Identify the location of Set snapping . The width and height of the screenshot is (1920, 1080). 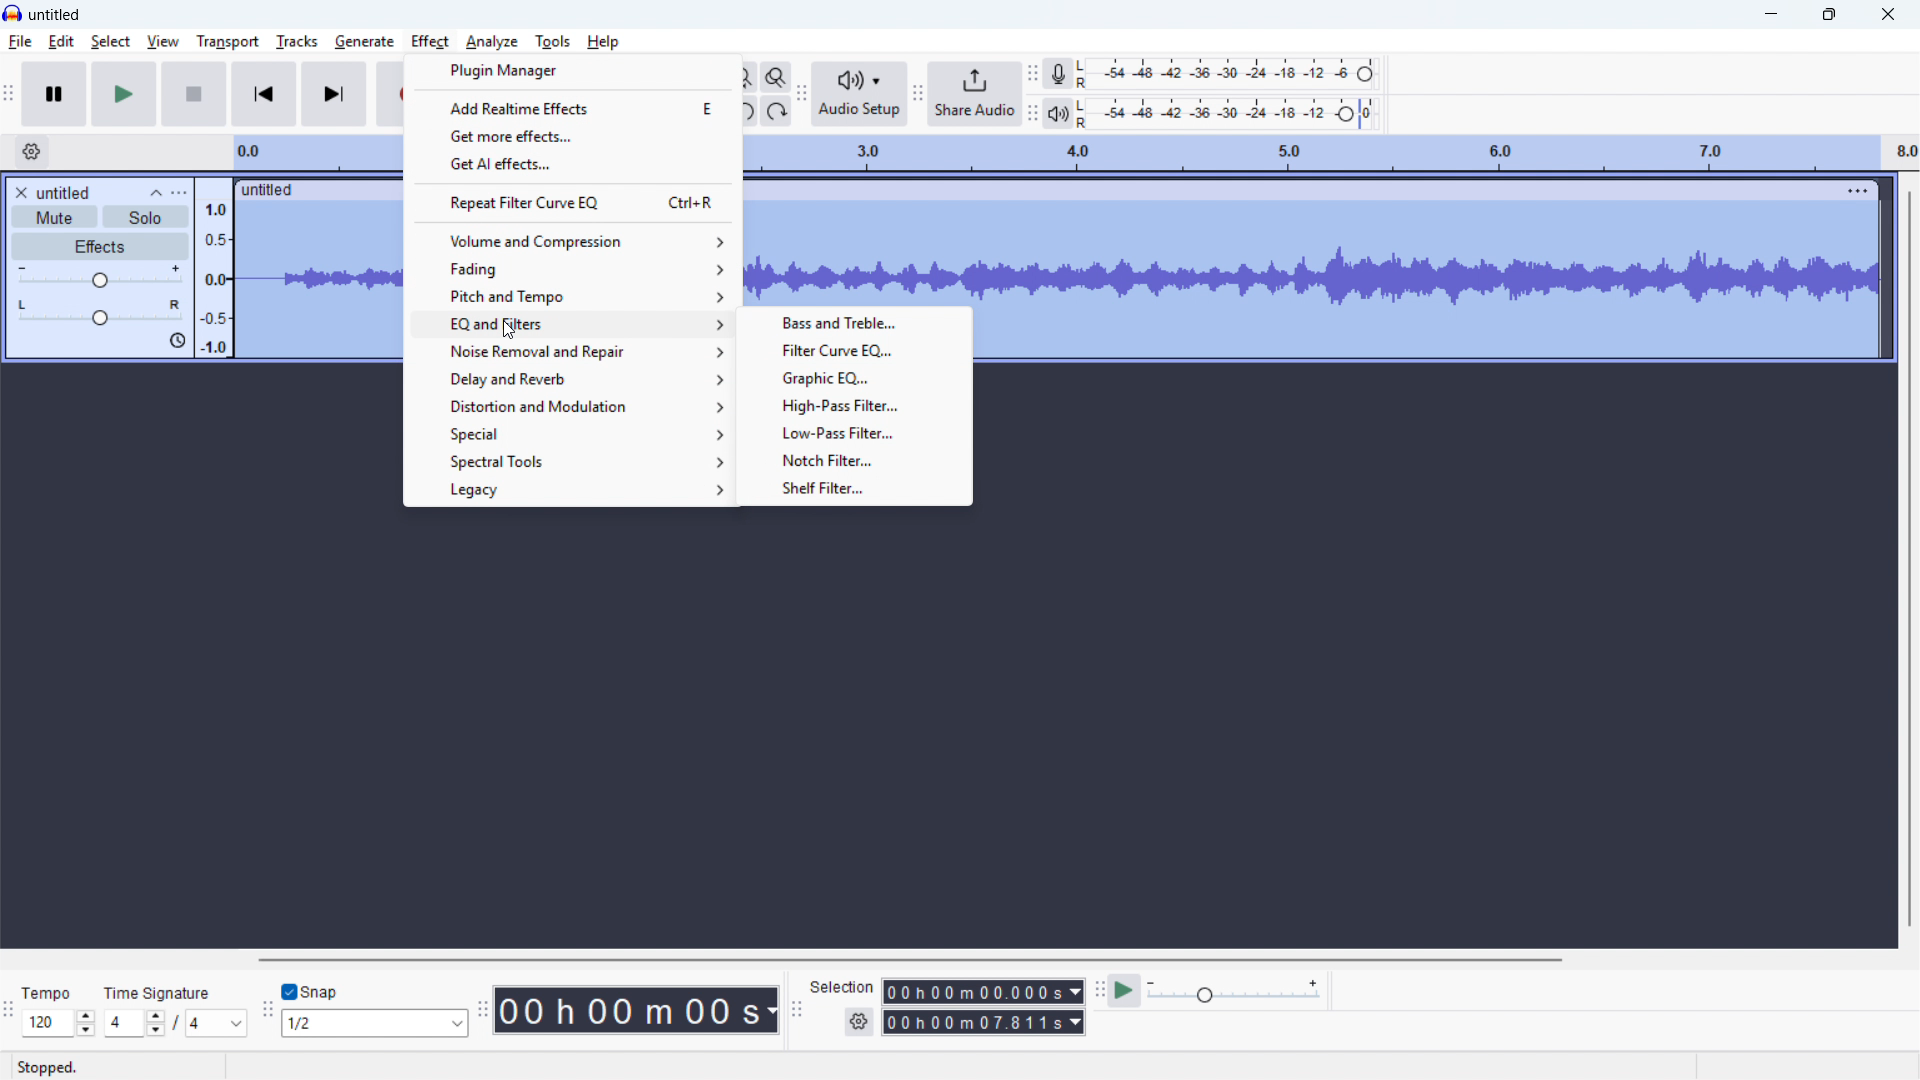
(375, 1023).